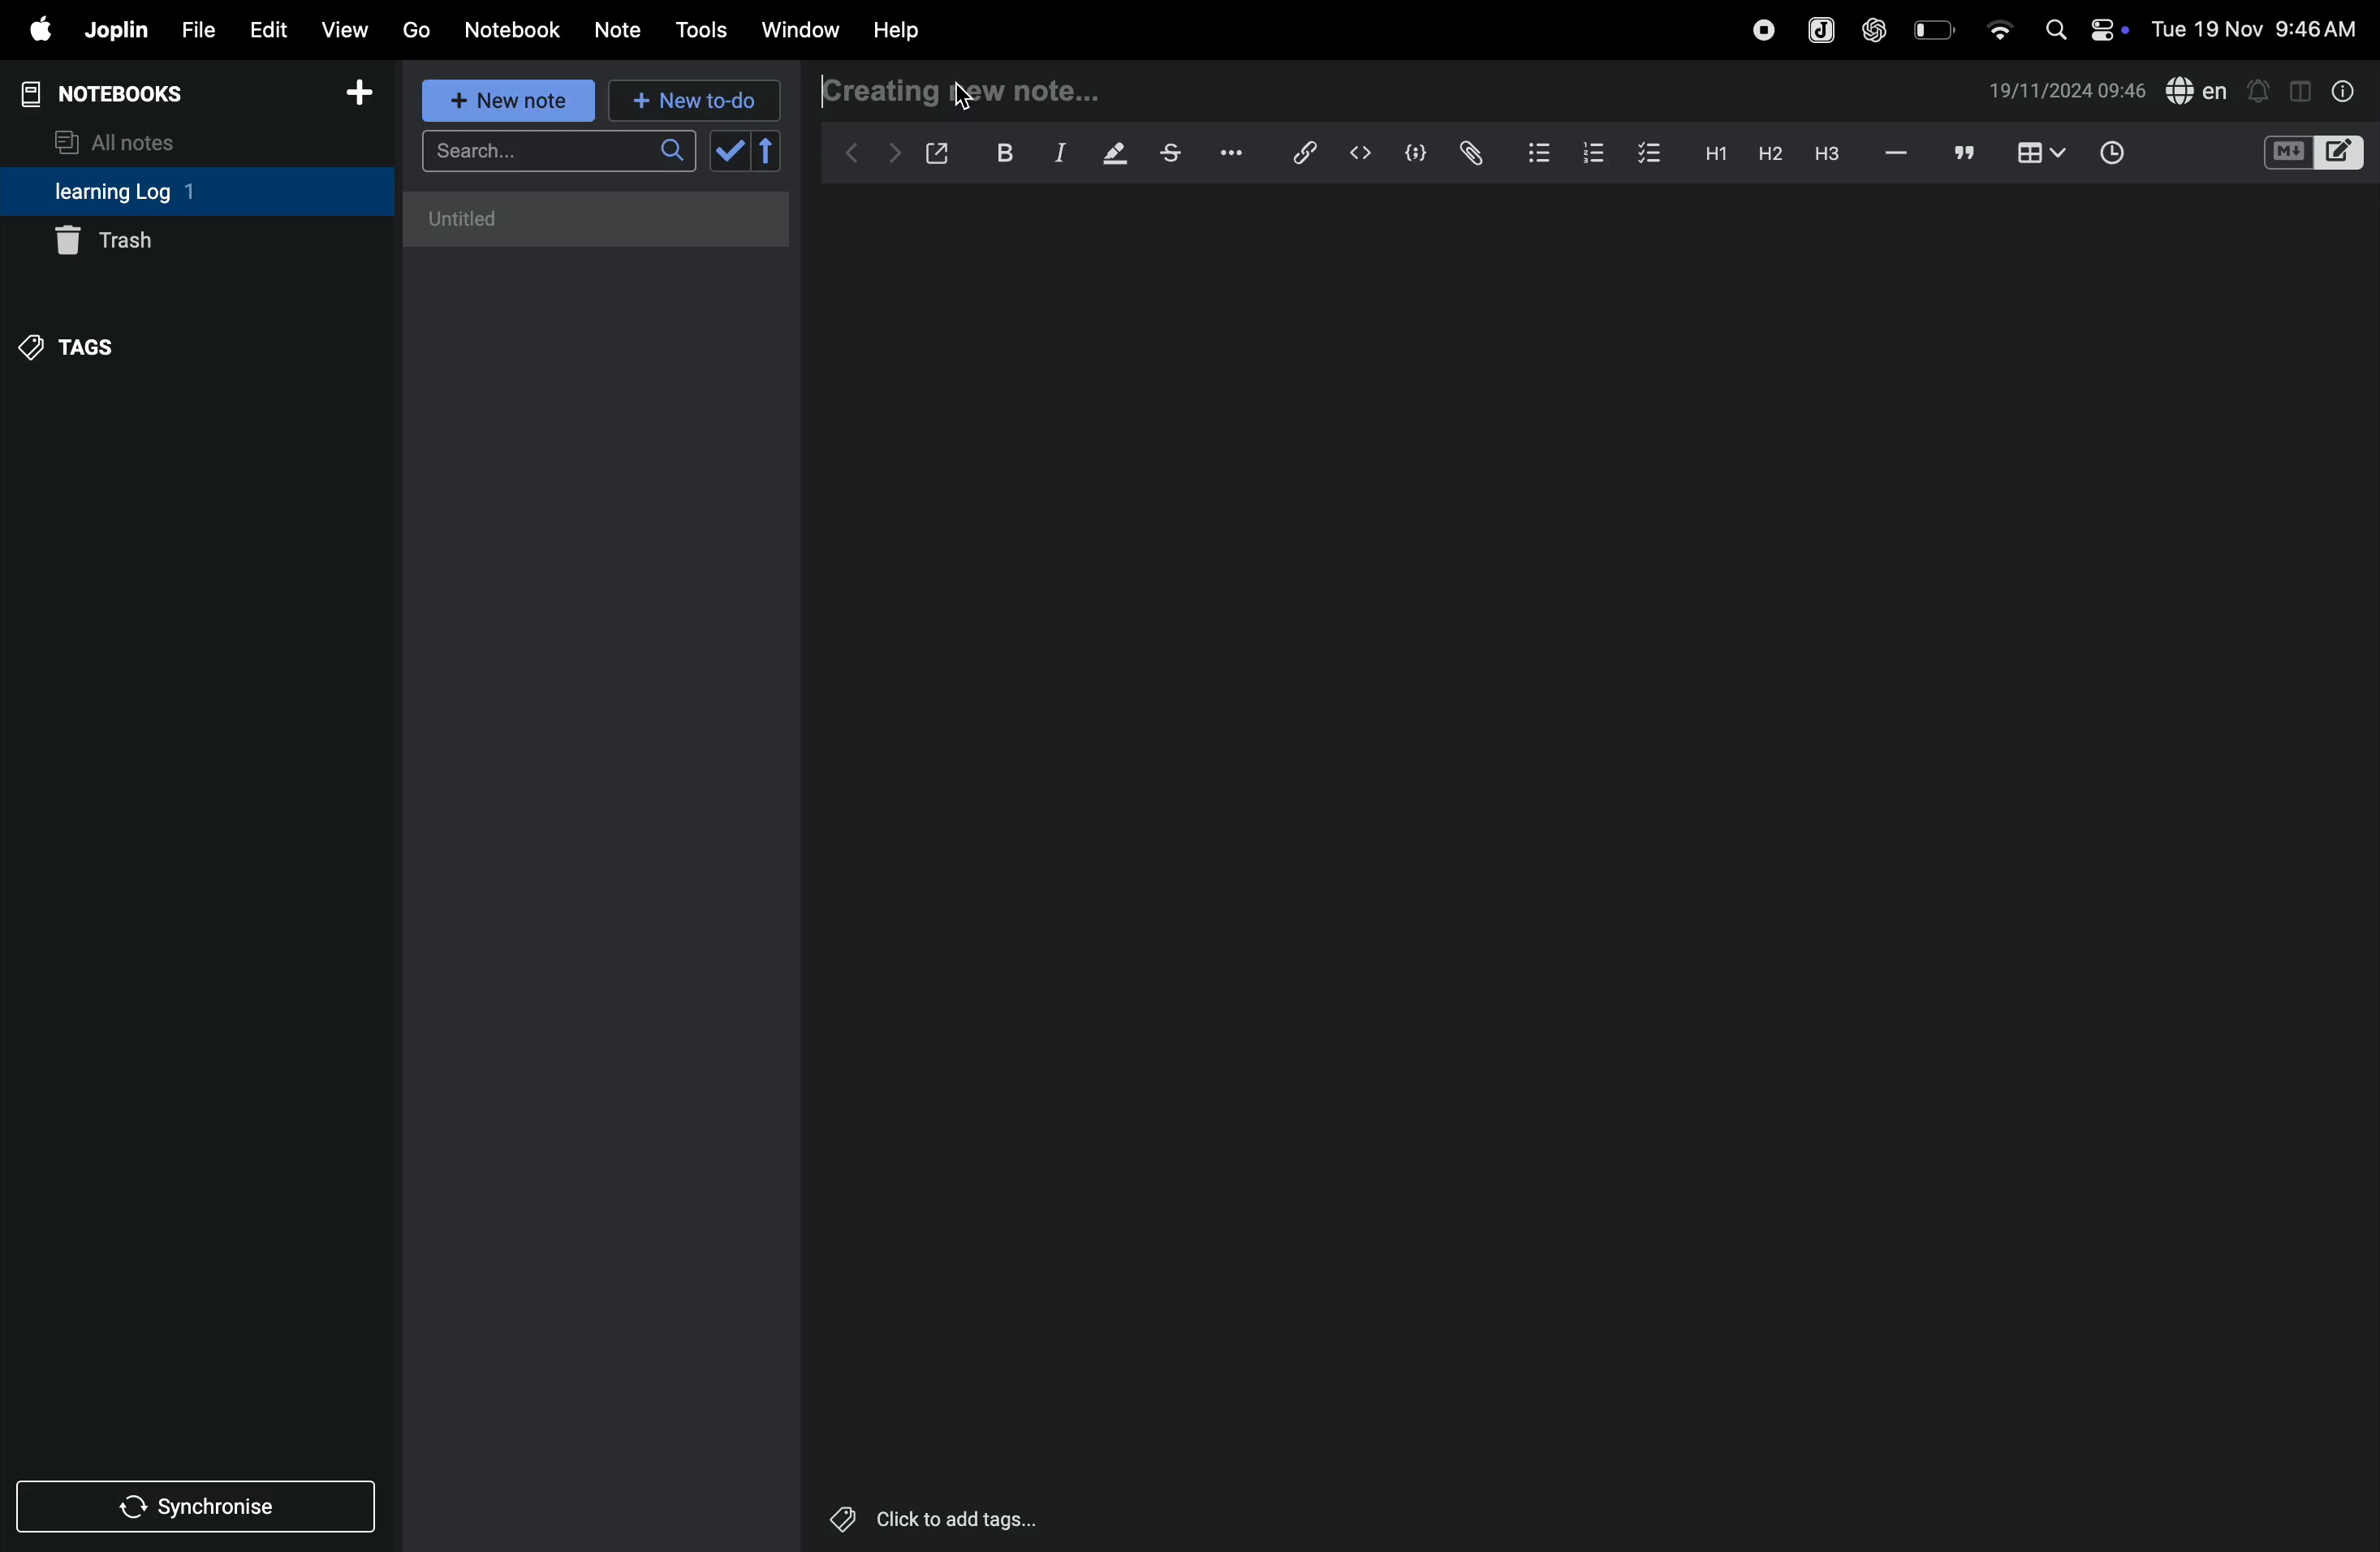 This screenshot has width=2380, height=1552. What do you see at coordinates (1965, 155) in the screenshot?
I see `comment` at bounding box center [1965, 155].